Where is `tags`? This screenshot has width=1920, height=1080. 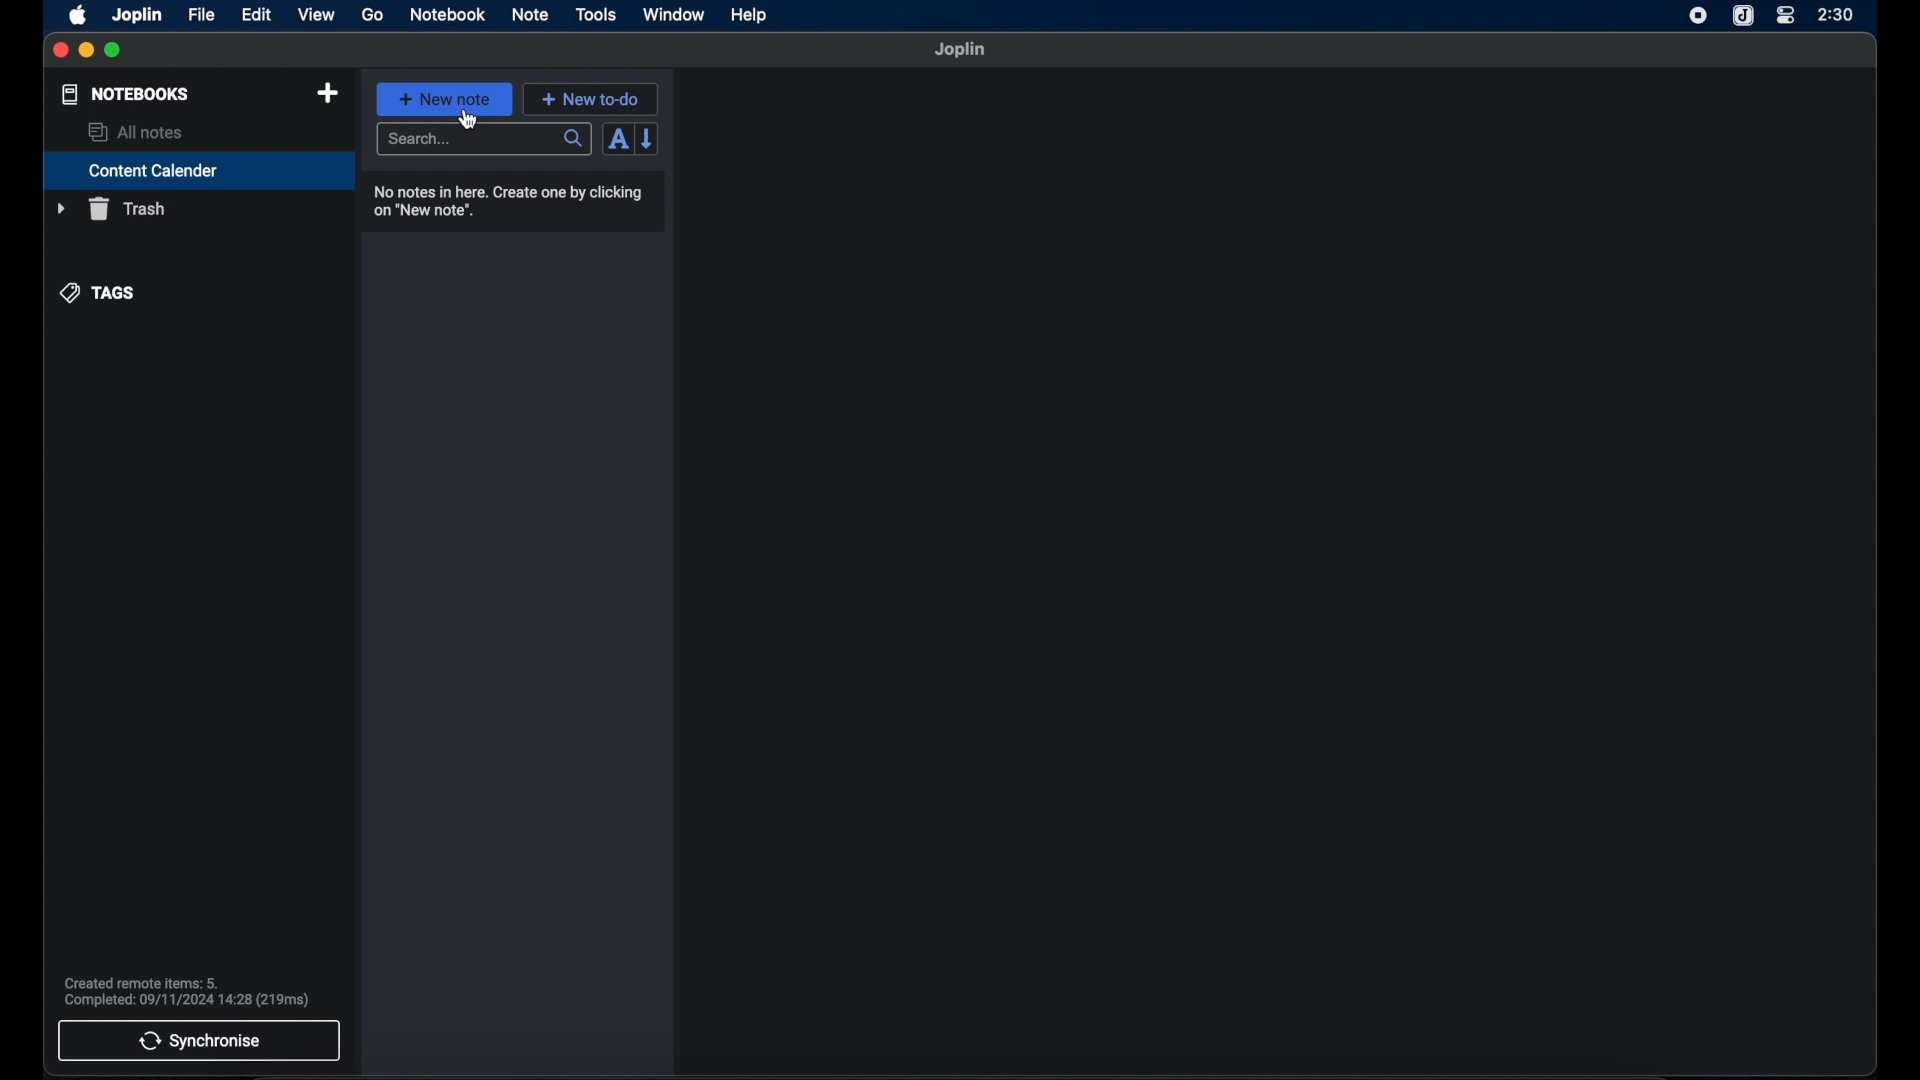 tags is located at coordinates (98, 293).